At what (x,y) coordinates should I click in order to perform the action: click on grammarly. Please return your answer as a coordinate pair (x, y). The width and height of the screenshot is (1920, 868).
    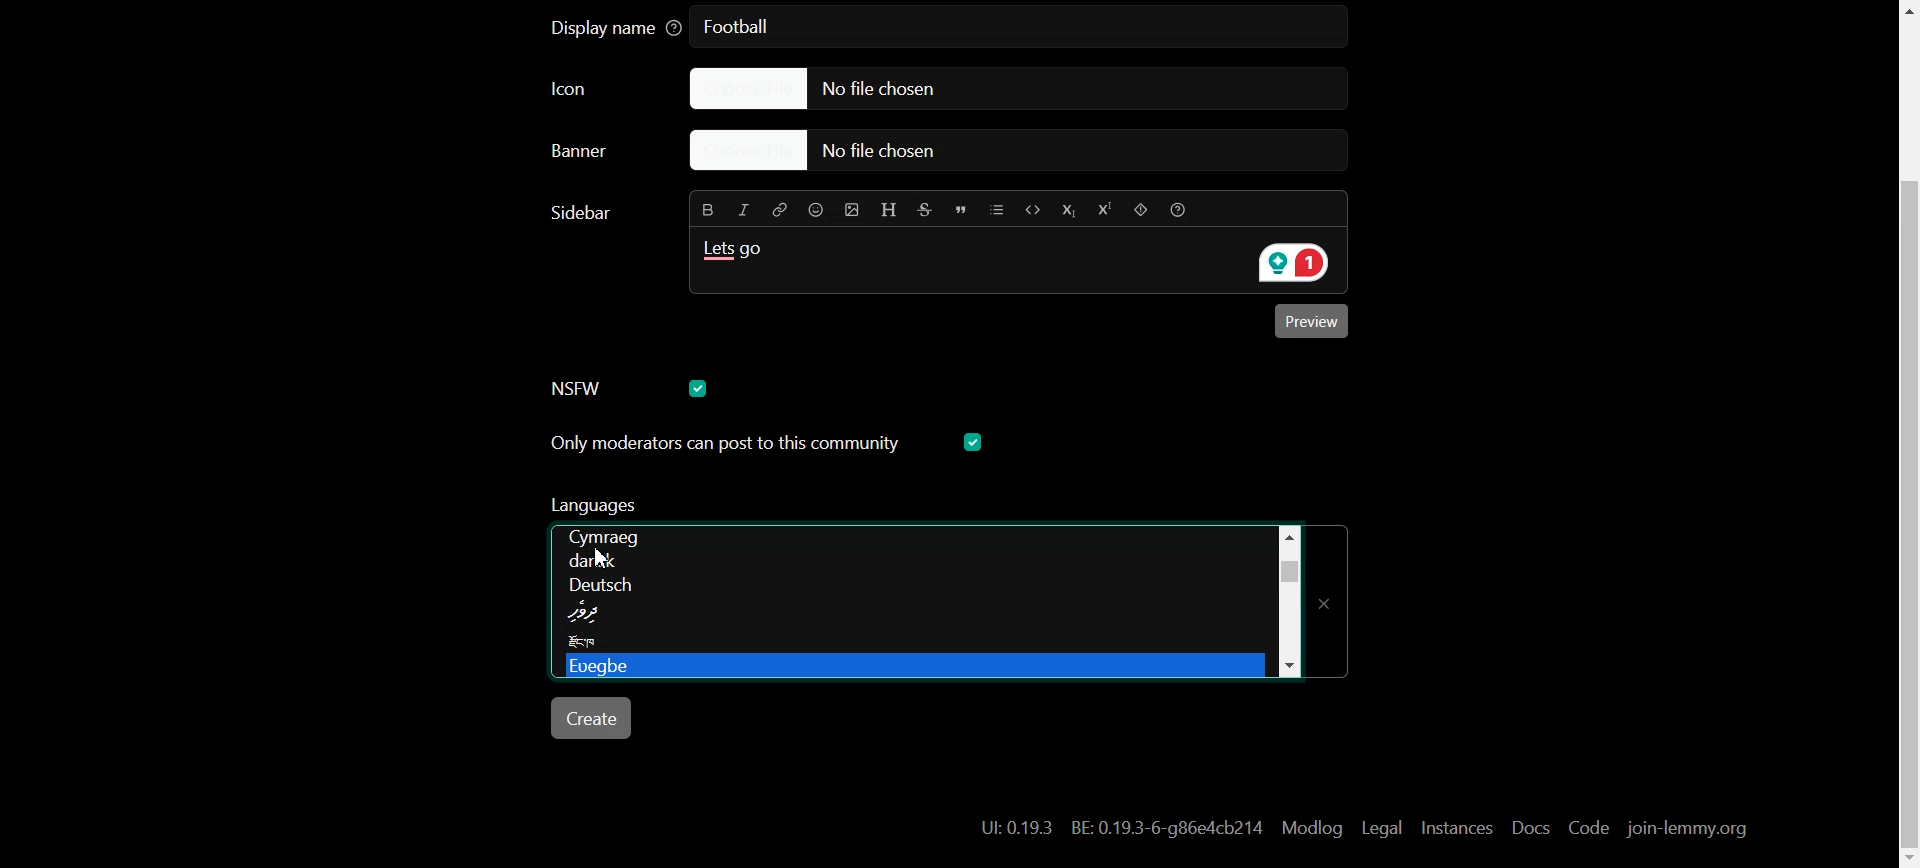
    Looking at the image, I should click on (1288, 264).